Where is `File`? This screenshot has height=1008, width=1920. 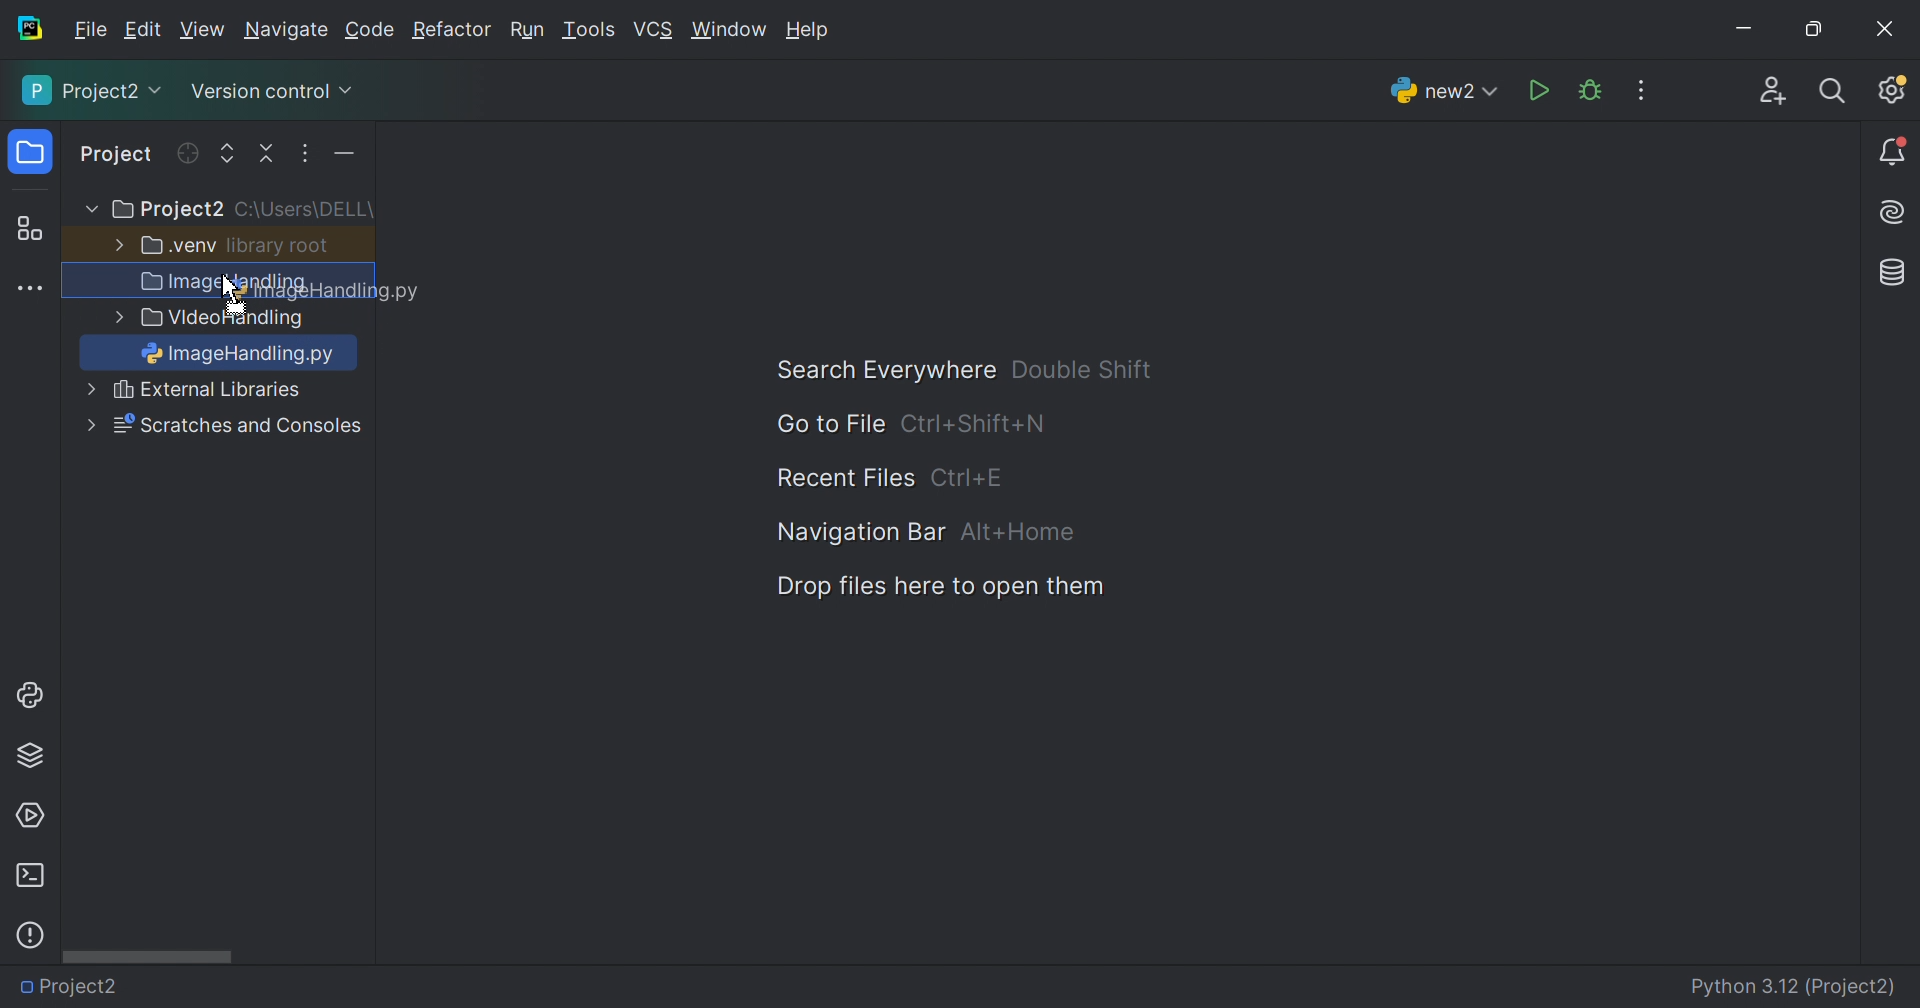
File is located at coordinates (91, 30).